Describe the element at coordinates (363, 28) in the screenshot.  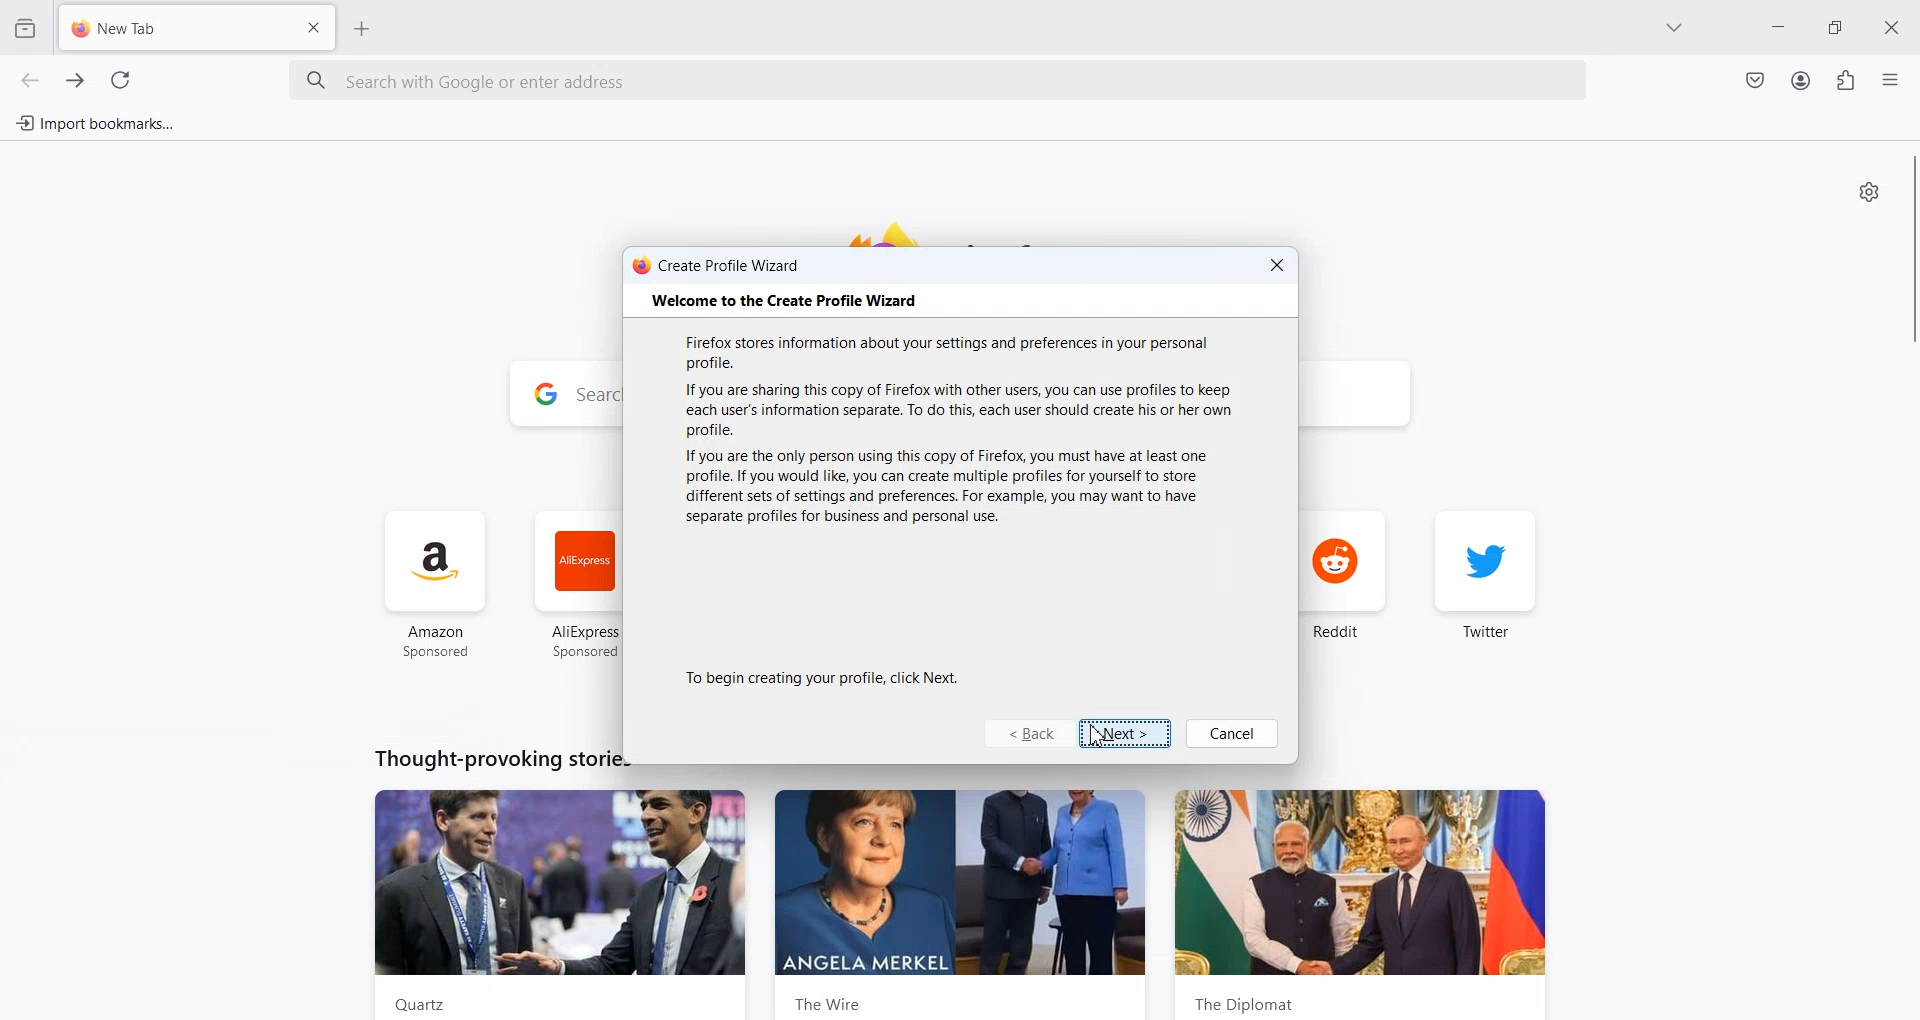
I see `Add New Tab` at that location.